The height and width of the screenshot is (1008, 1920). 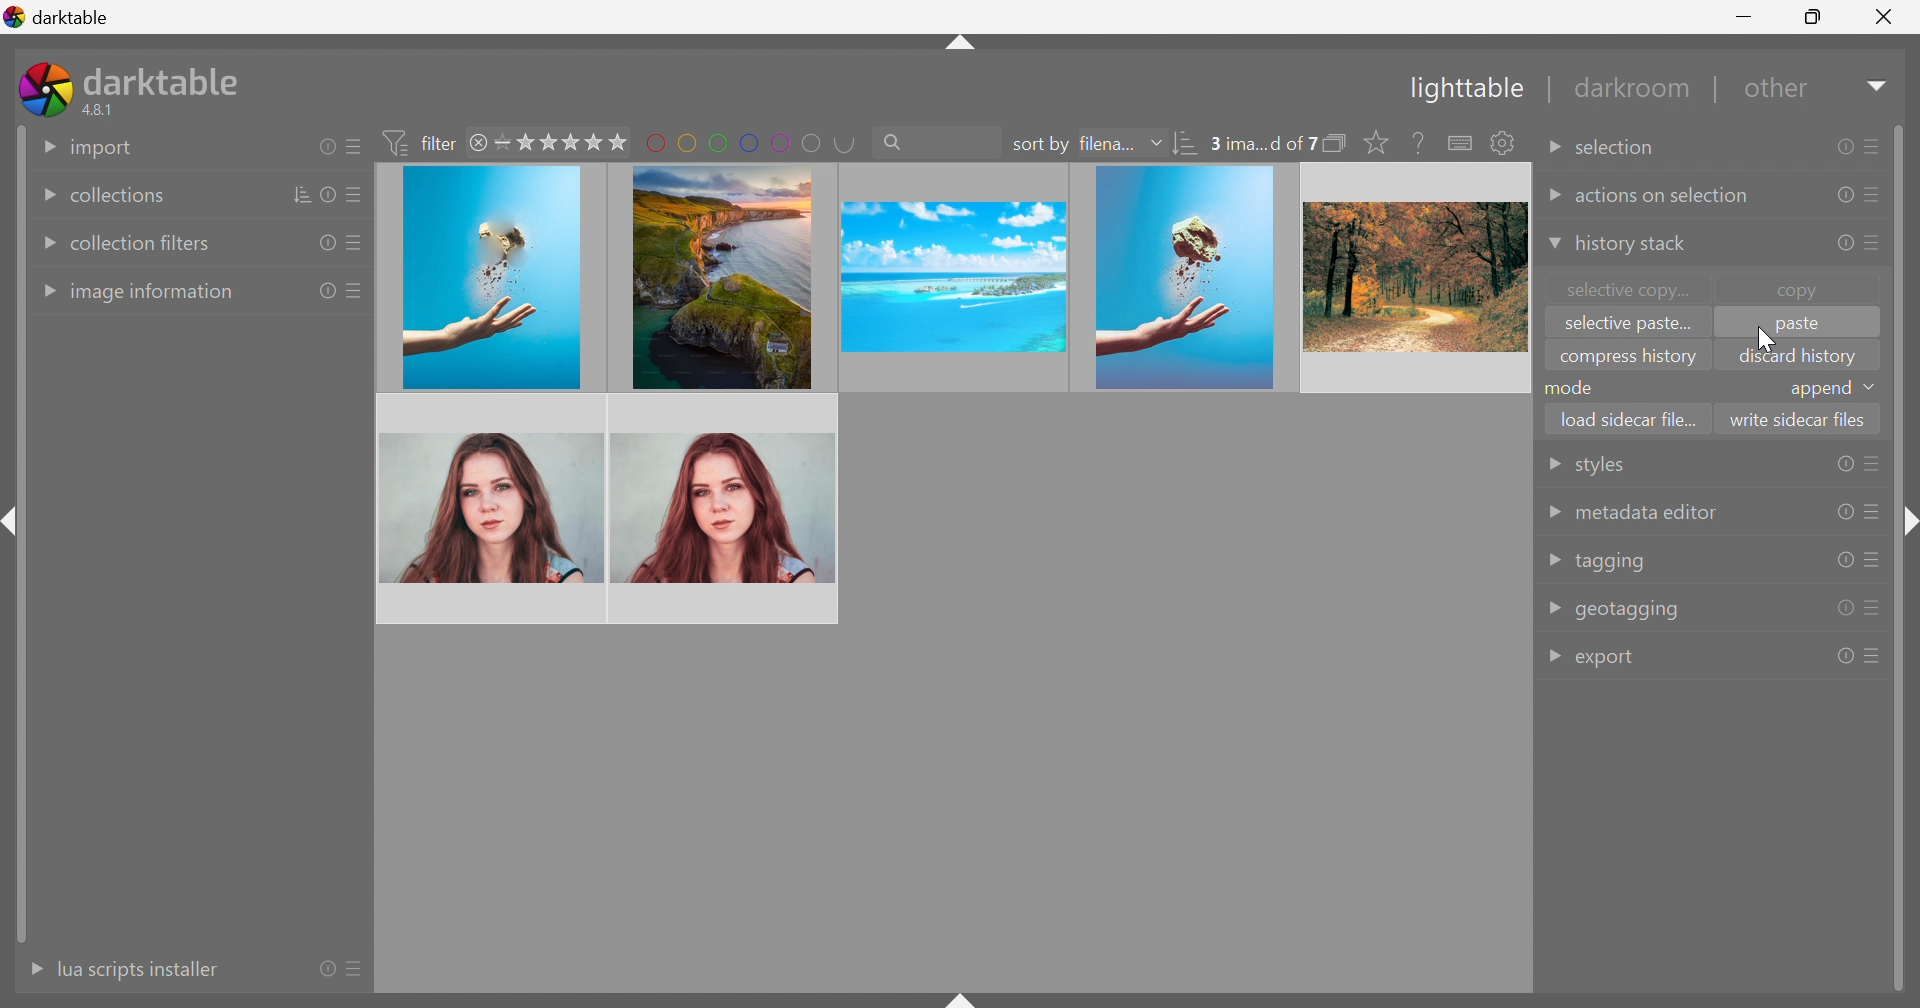 I want to click on presets, so click(x=1875, y=606).